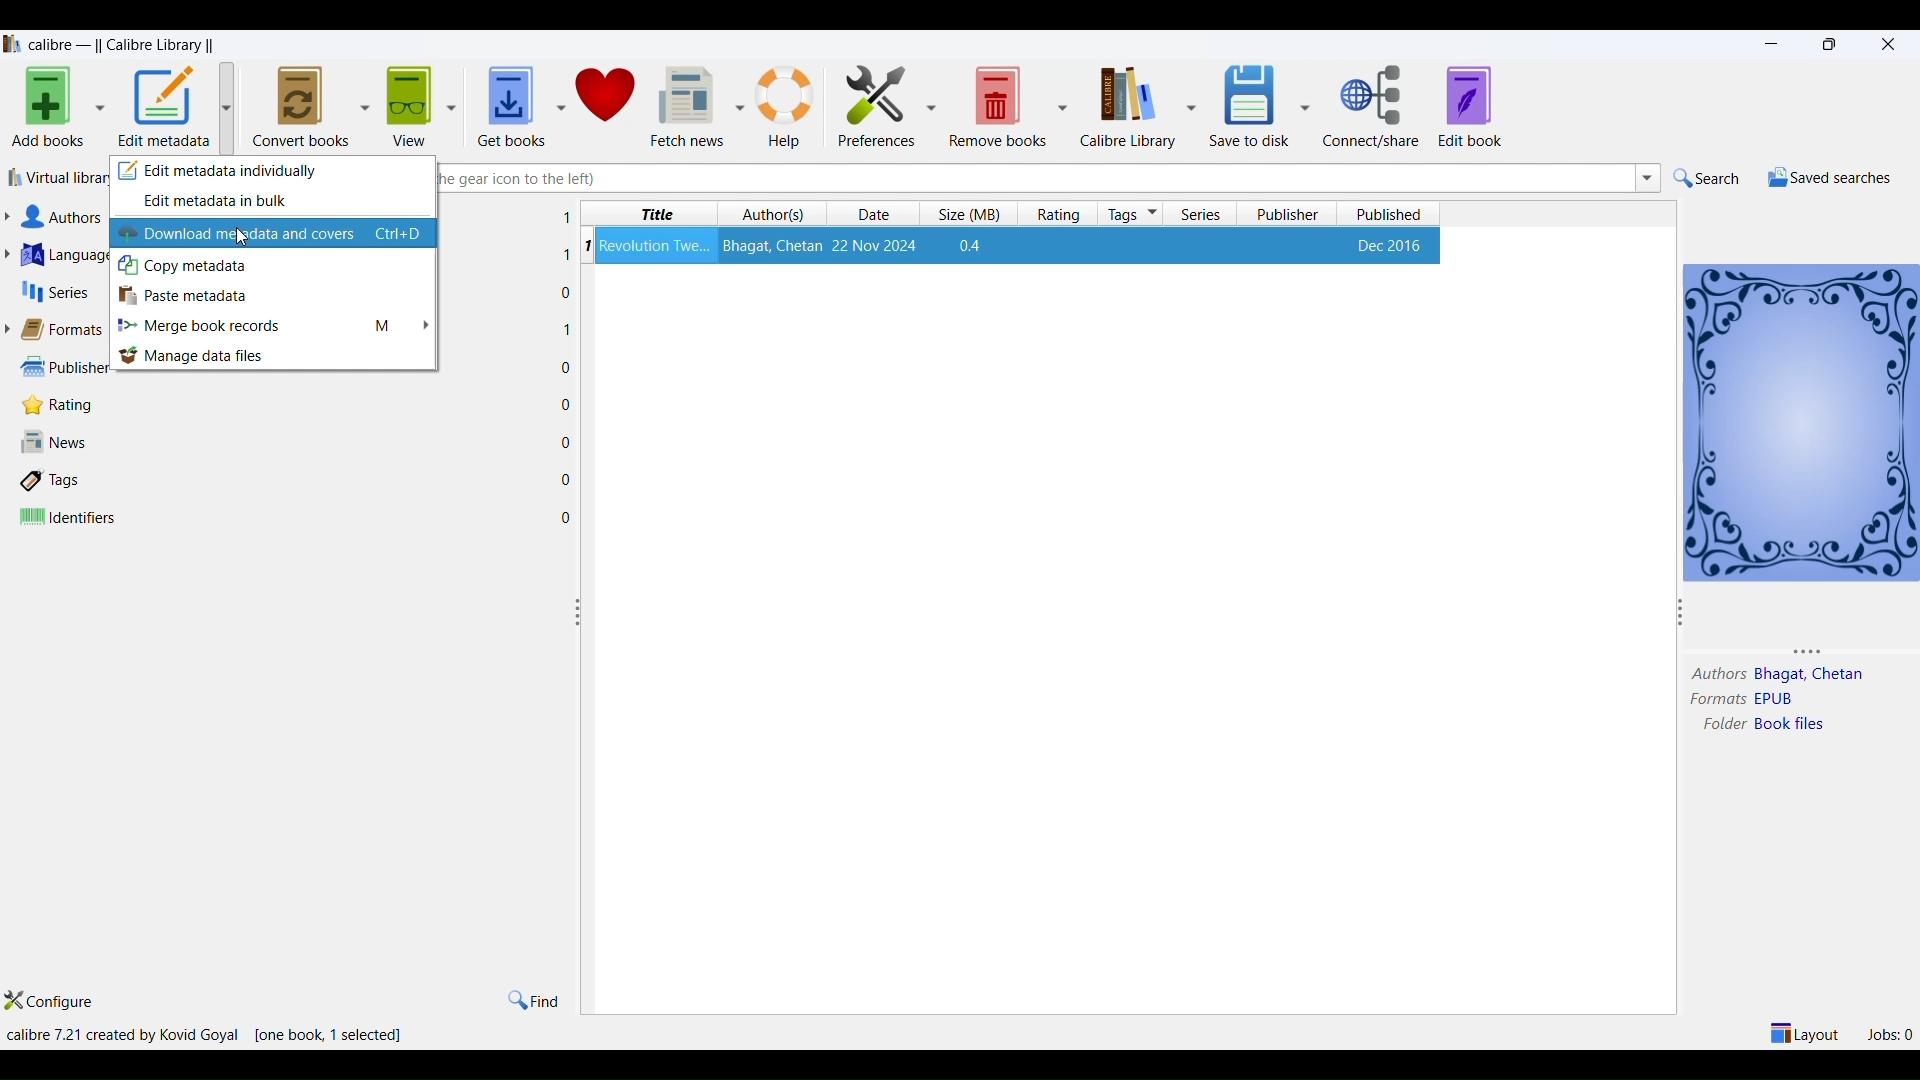 The width and height of the screenshot is (1920, 1080). What do you see at coordinates (124, 1034) in the screenshot?
I see `calibre version and creator` at bounding box center [124, 1034].